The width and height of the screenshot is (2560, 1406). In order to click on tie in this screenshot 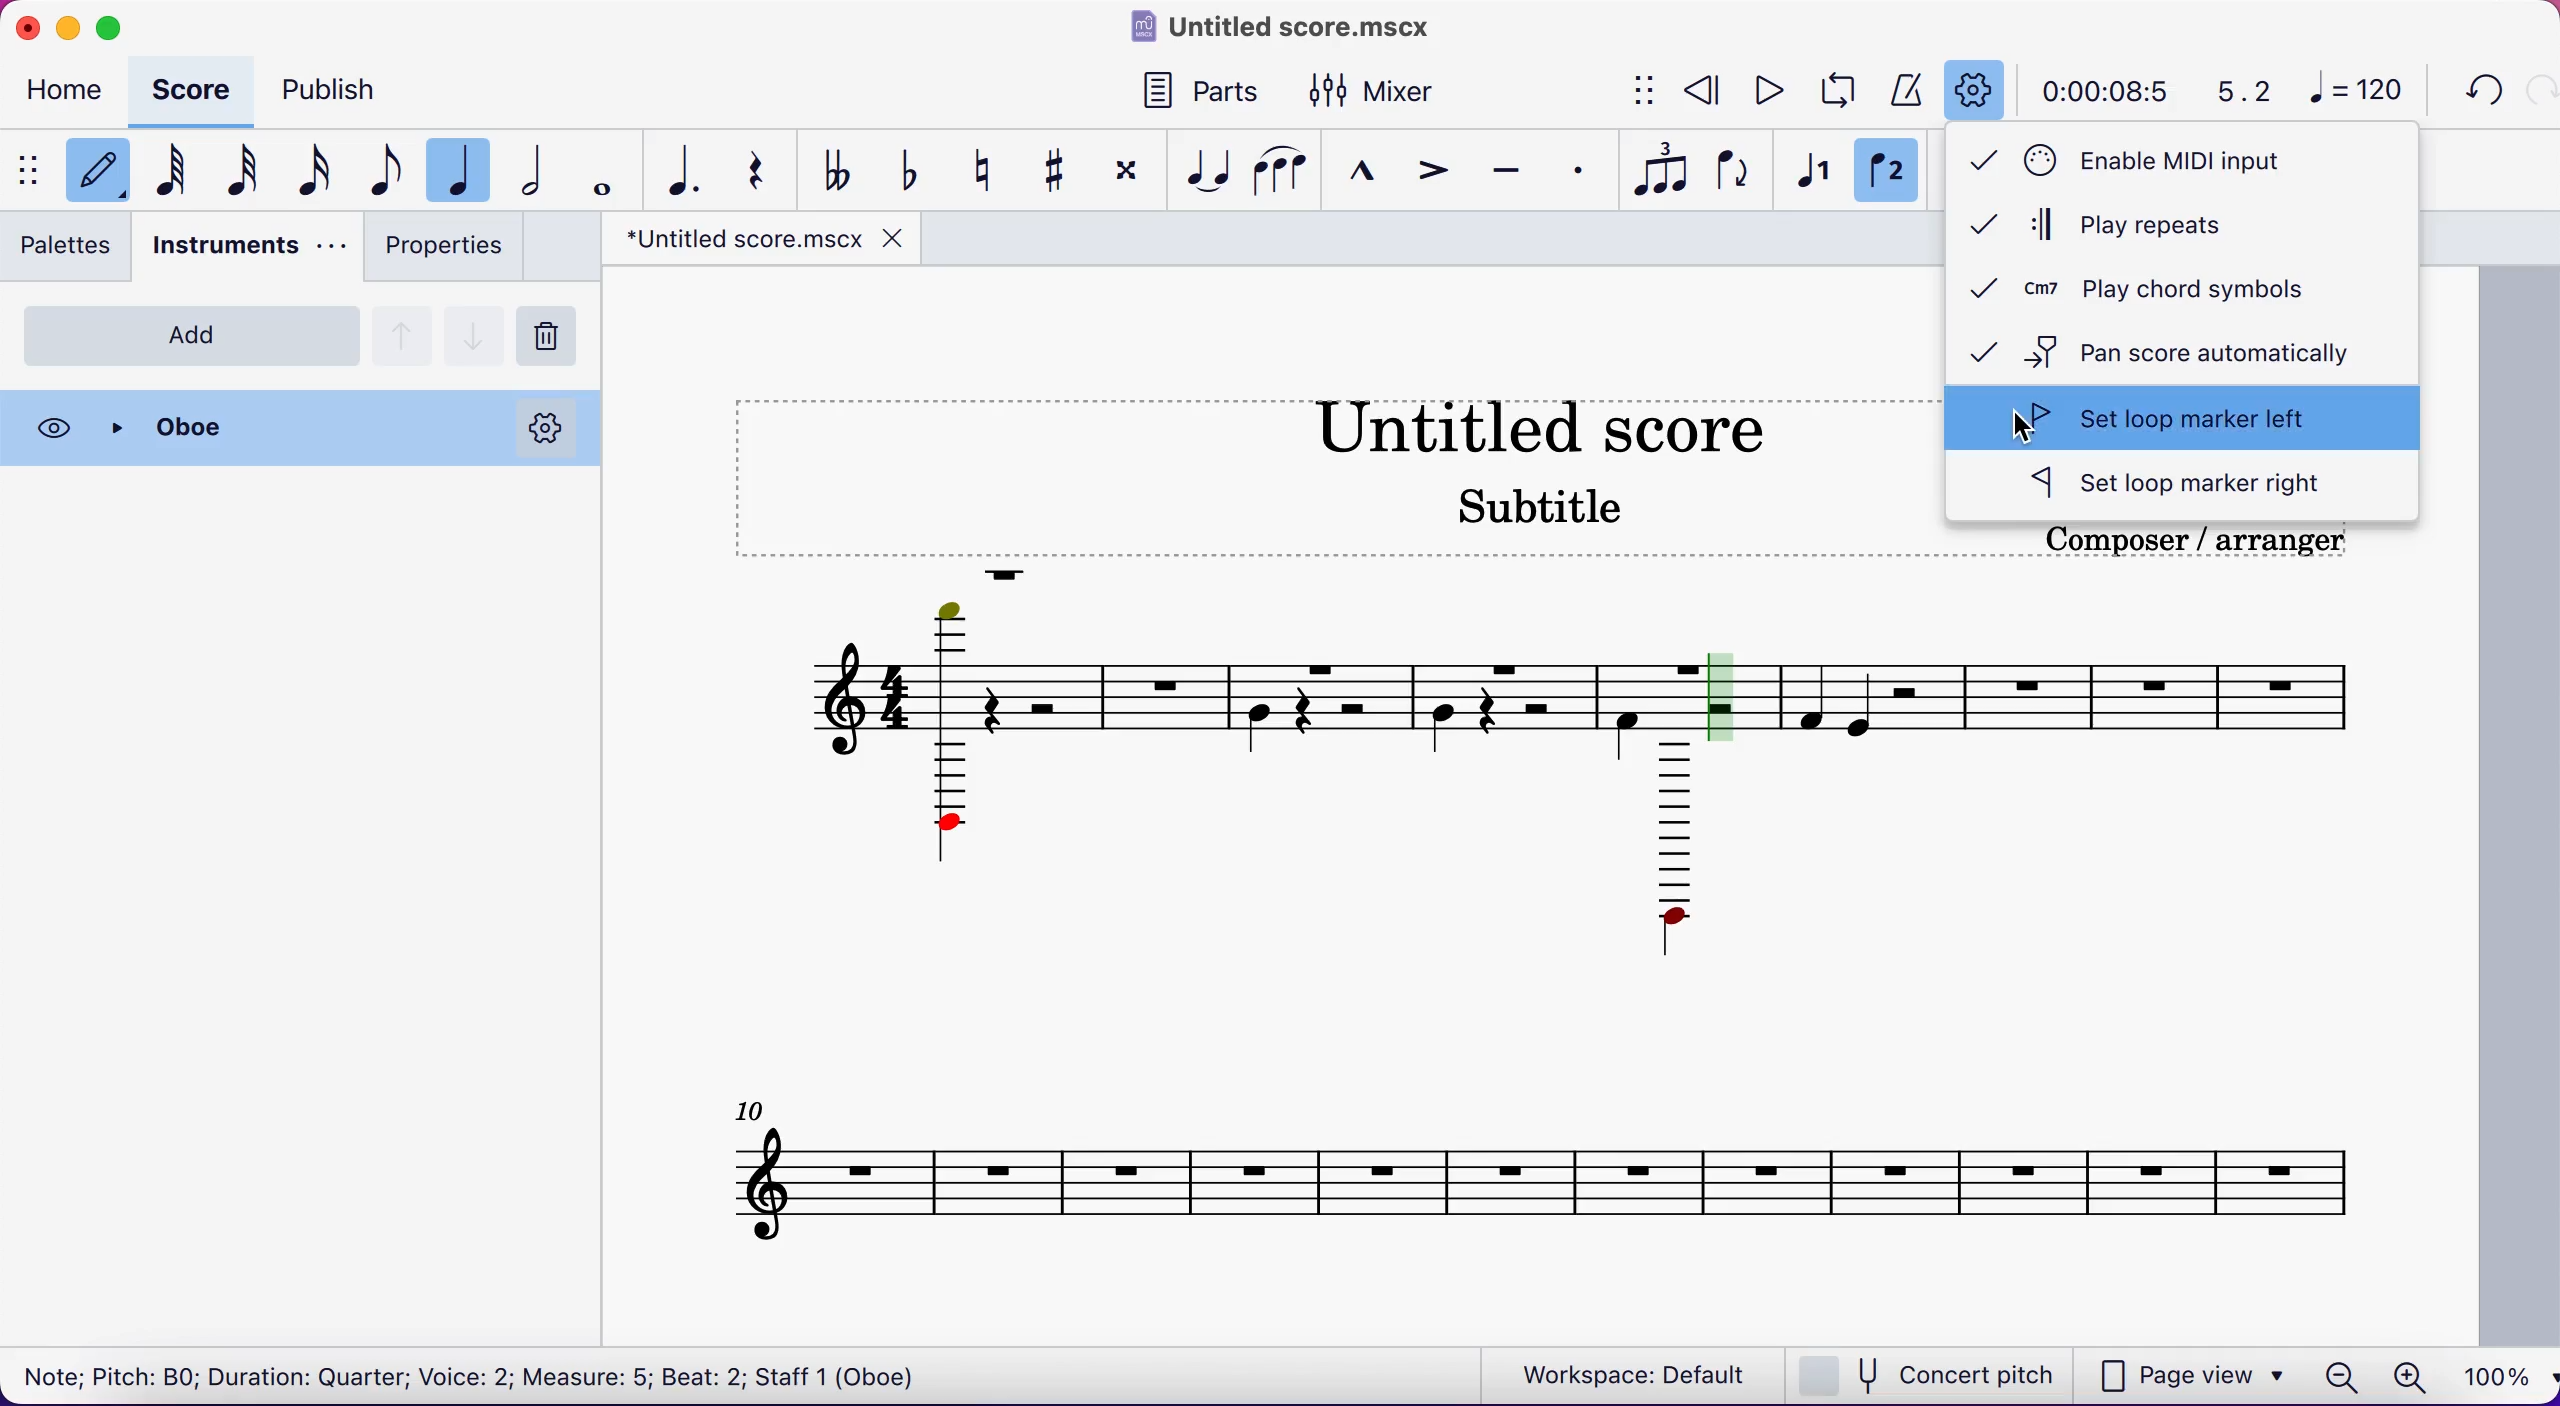, I will do `click(1206, 171)`.